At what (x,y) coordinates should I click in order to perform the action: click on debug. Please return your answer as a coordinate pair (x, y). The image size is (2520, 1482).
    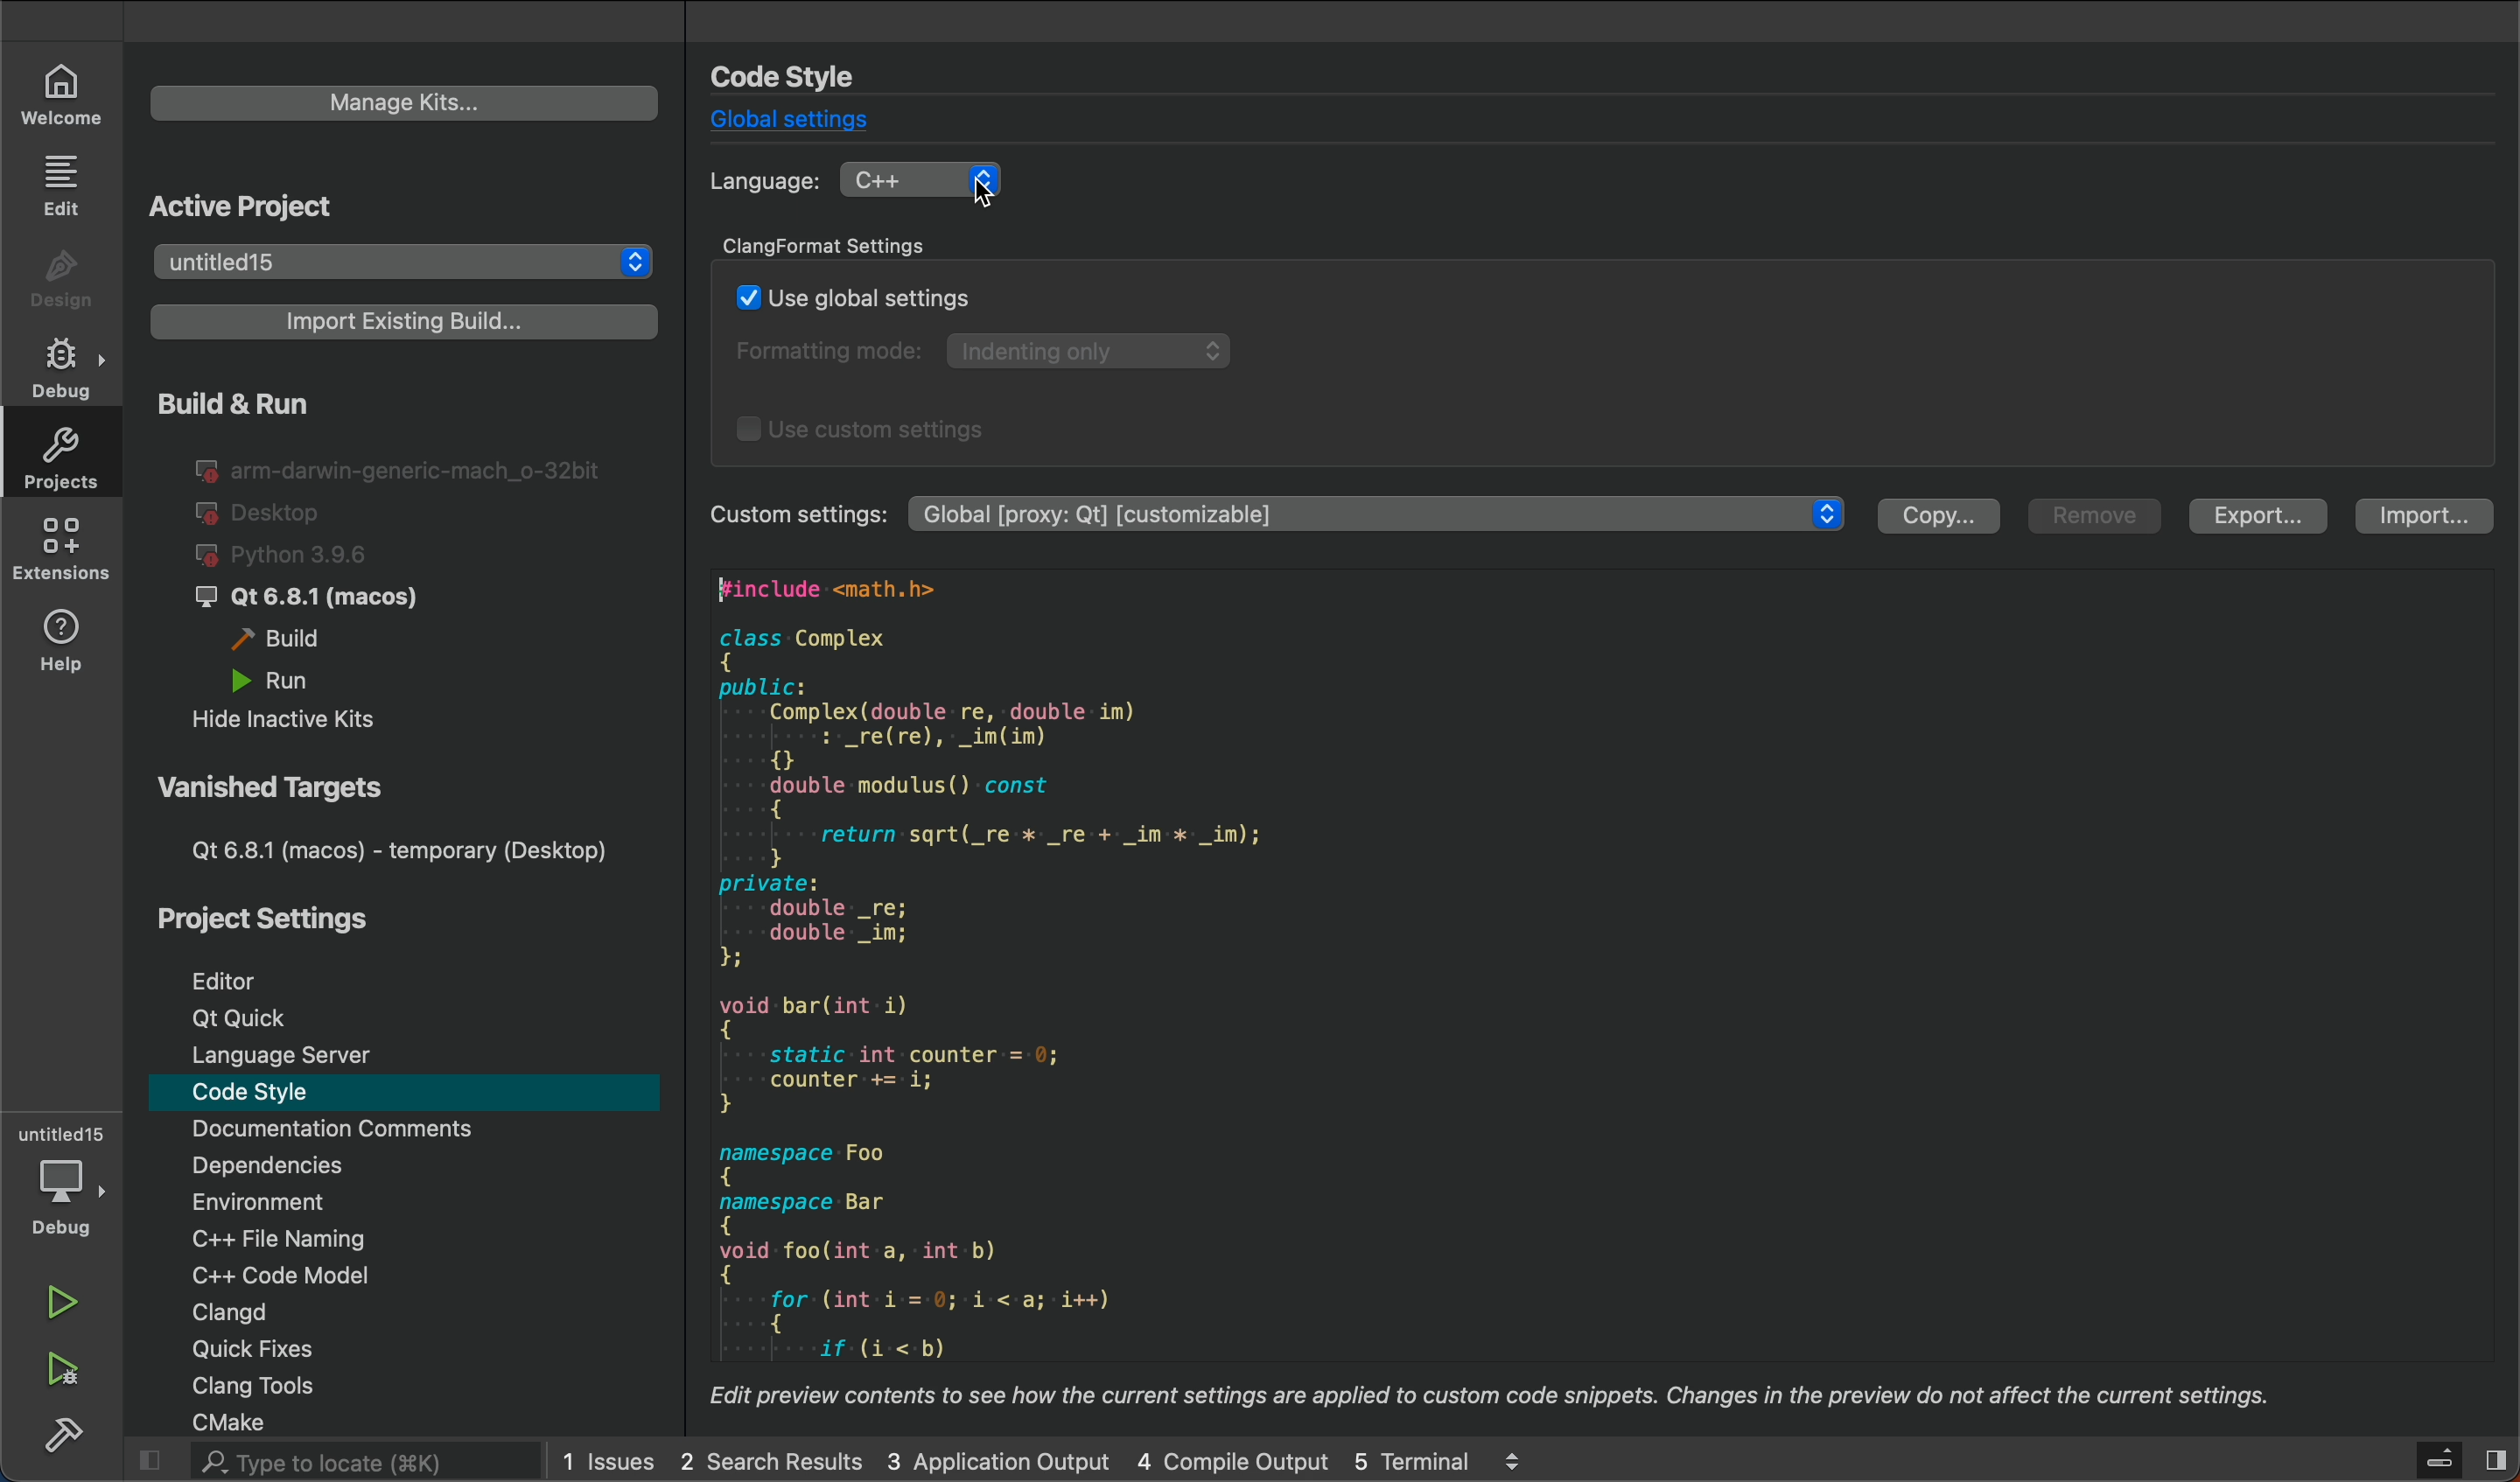
    Looking at the image, I should click on (60, 366).